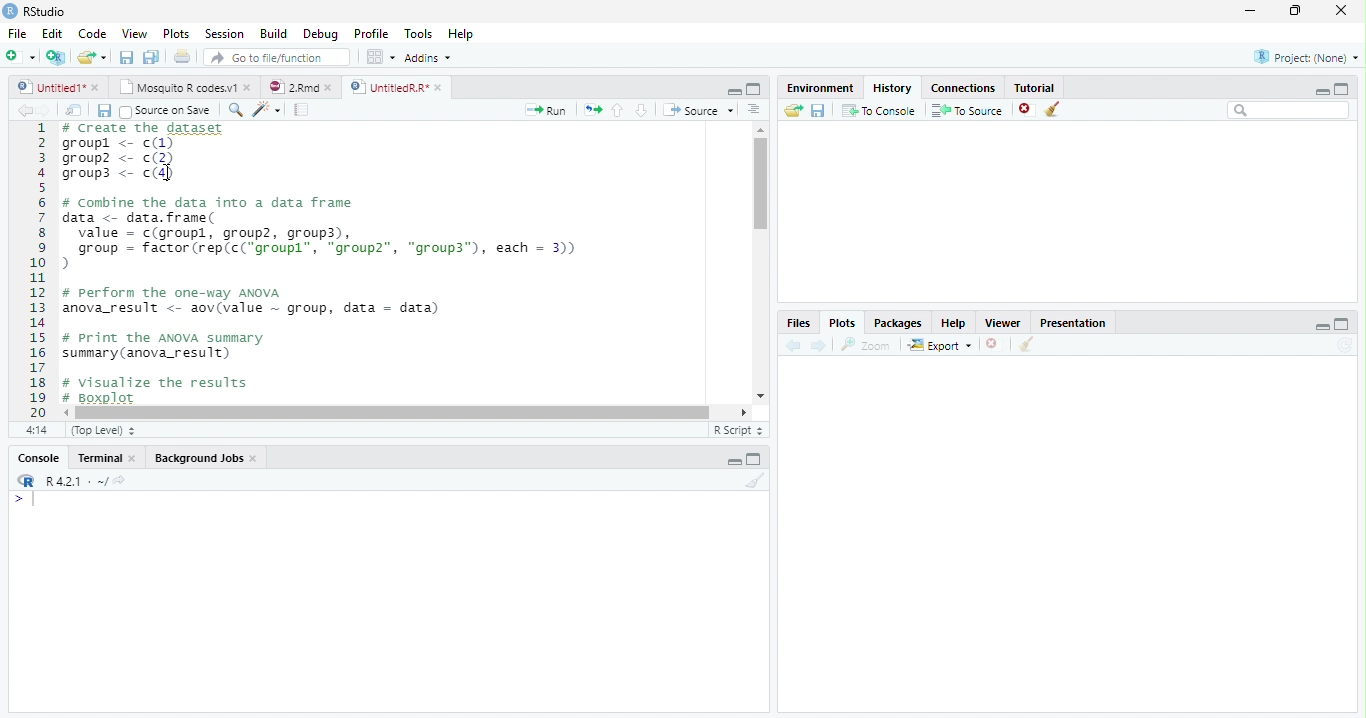 The width and height of the screenshot is (1366, 718). Describe the element at coordinates (176, 34) in the screenshot. I see `Plots` at that location.